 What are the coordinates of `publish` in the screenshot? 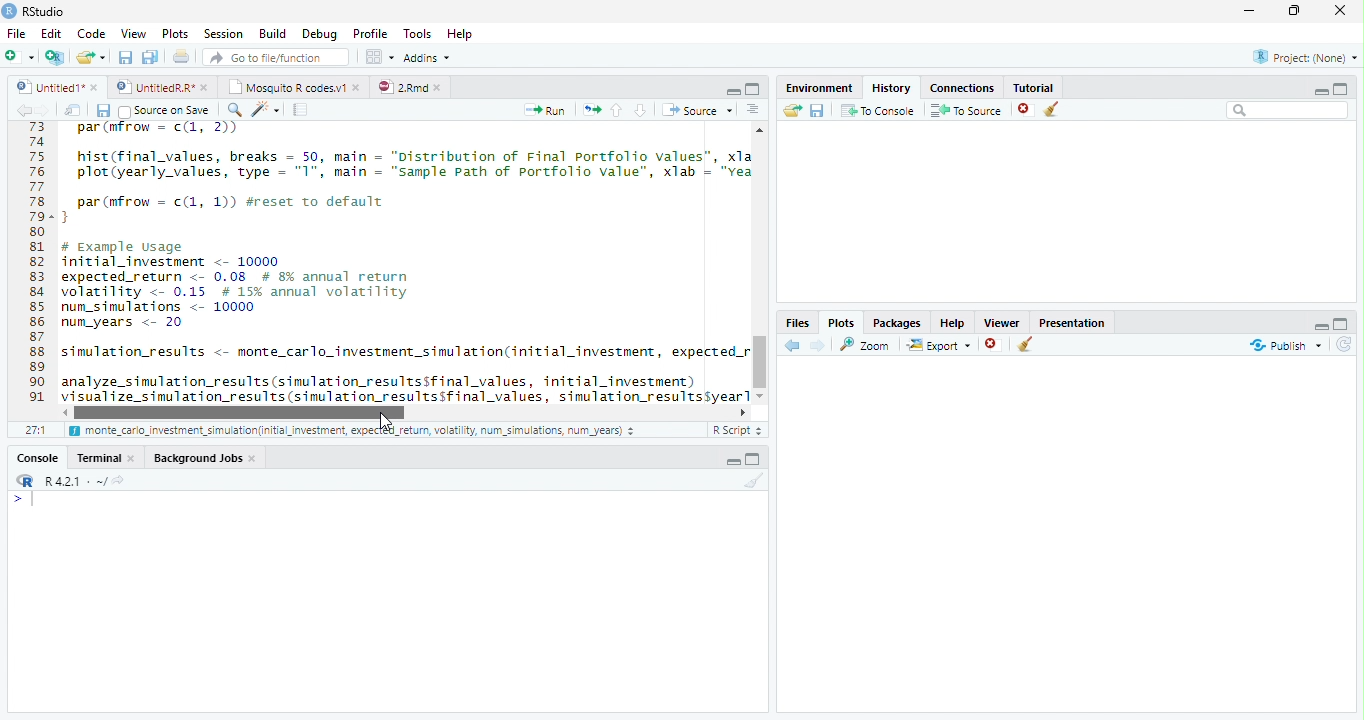 It's located at (1285, 345).